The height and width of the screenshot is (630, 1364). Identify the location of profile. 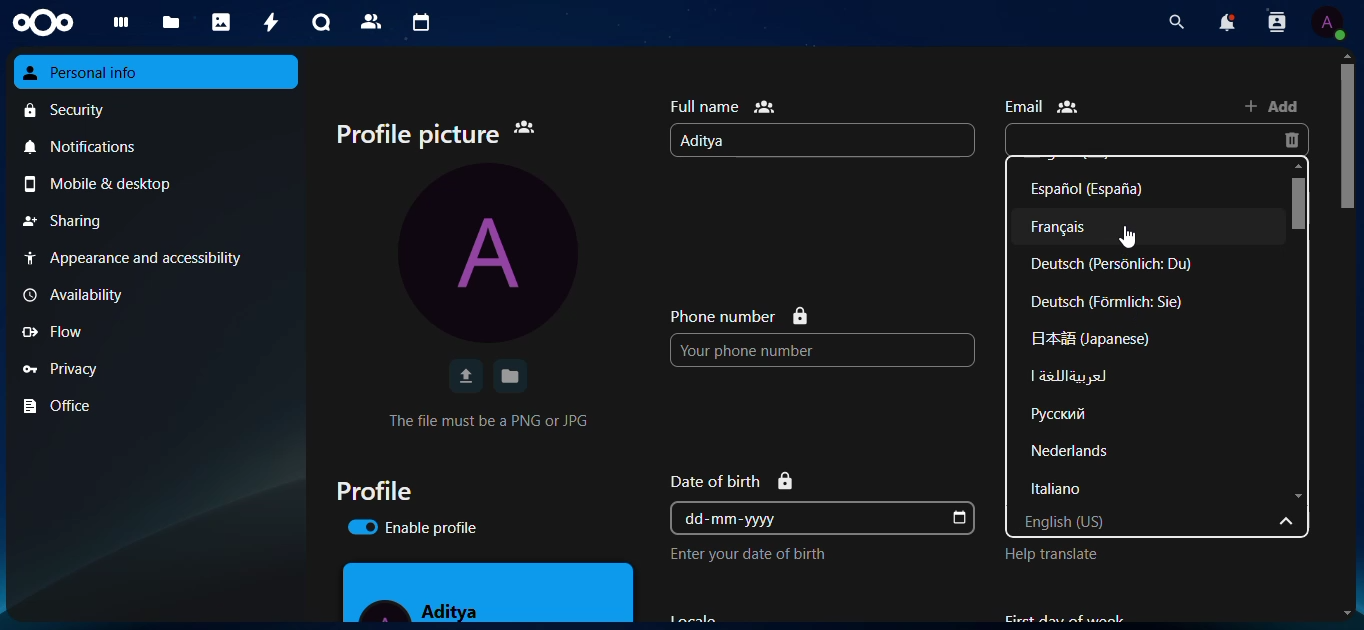
(384, 490).